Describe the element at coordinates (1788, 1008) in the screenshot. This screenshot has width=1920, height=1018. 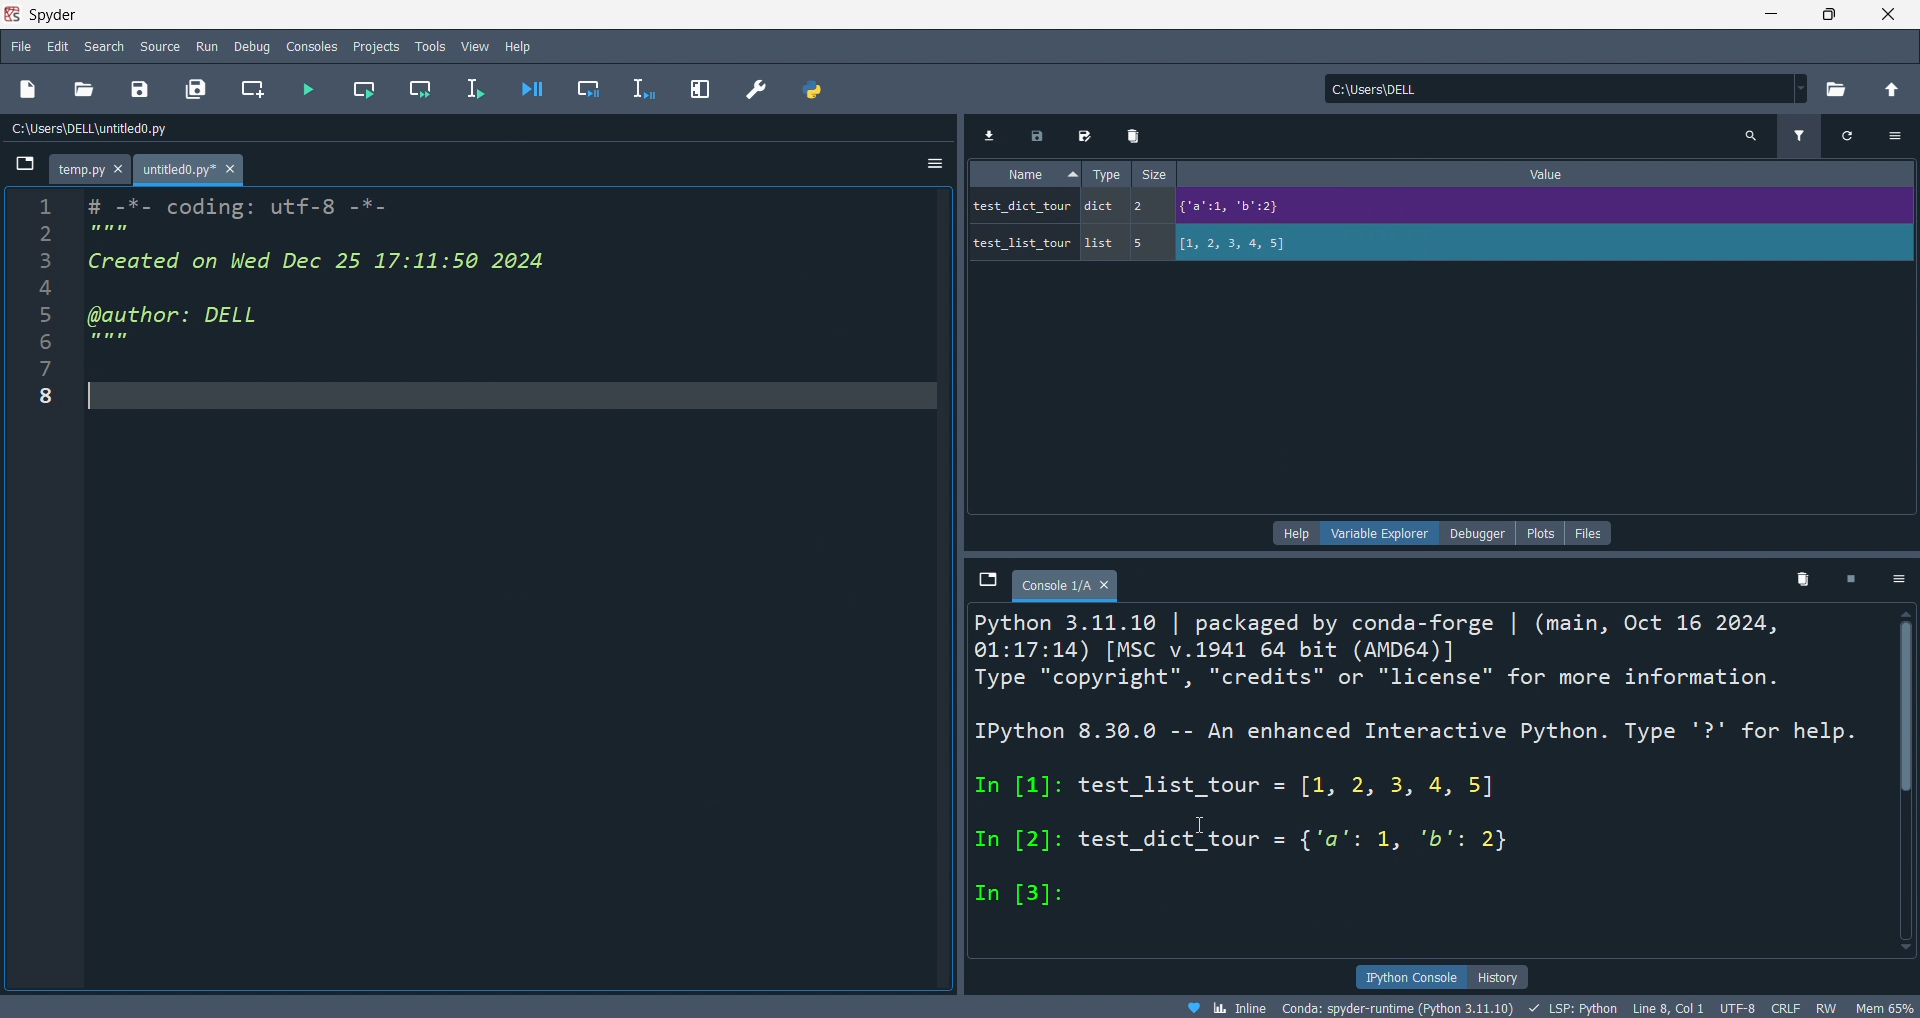
I see `CRLF` at that location.